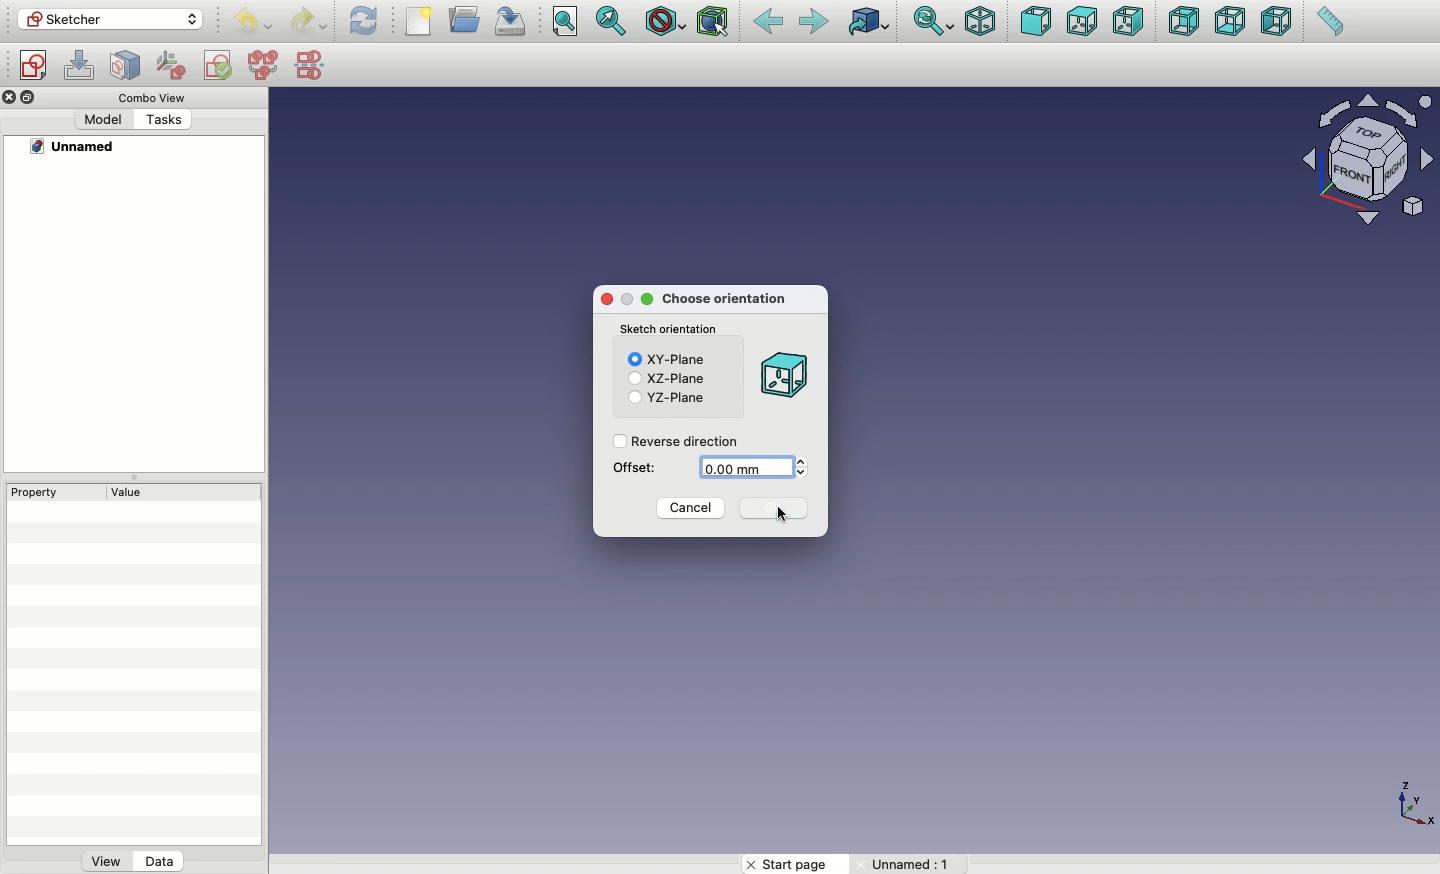  I want to click on Mirror sketch, so click(310, 64).